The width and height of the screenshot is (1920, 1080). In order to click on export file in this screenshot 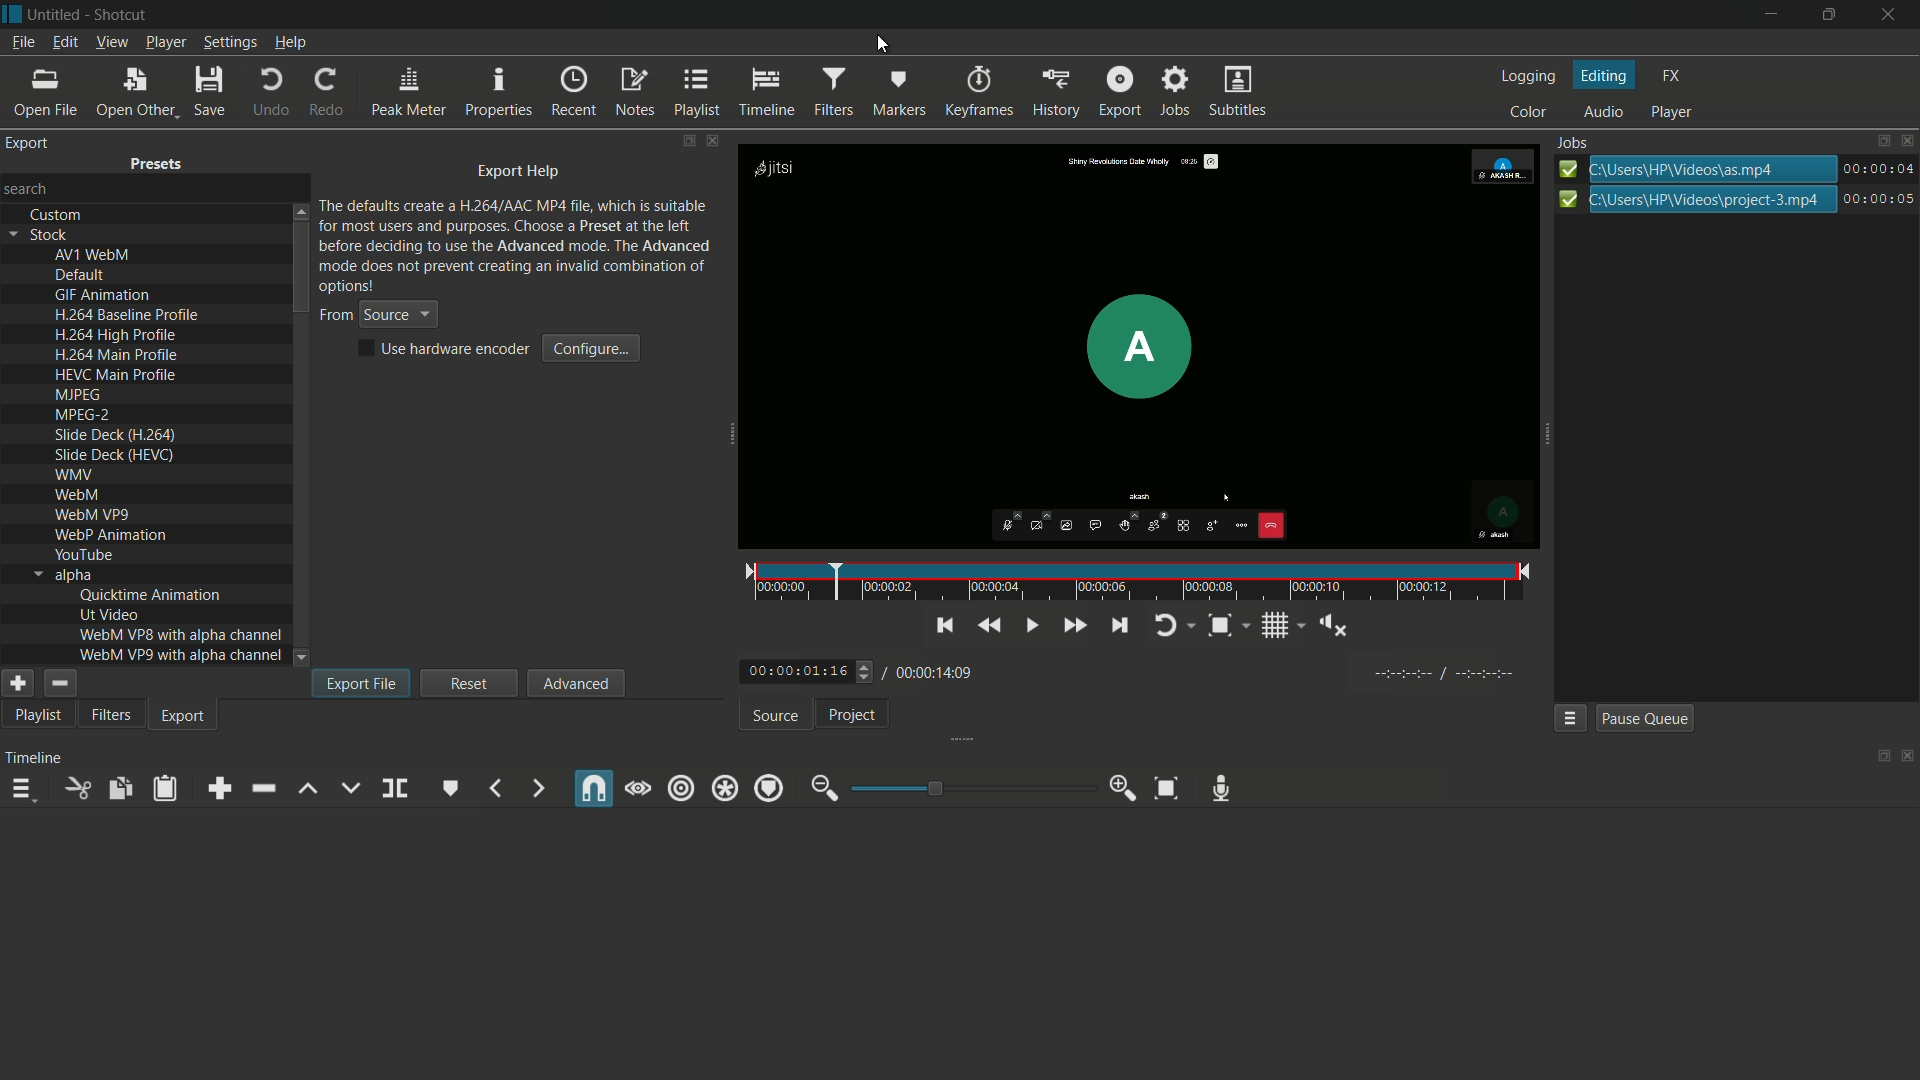, I will do `click(361, 682)`.